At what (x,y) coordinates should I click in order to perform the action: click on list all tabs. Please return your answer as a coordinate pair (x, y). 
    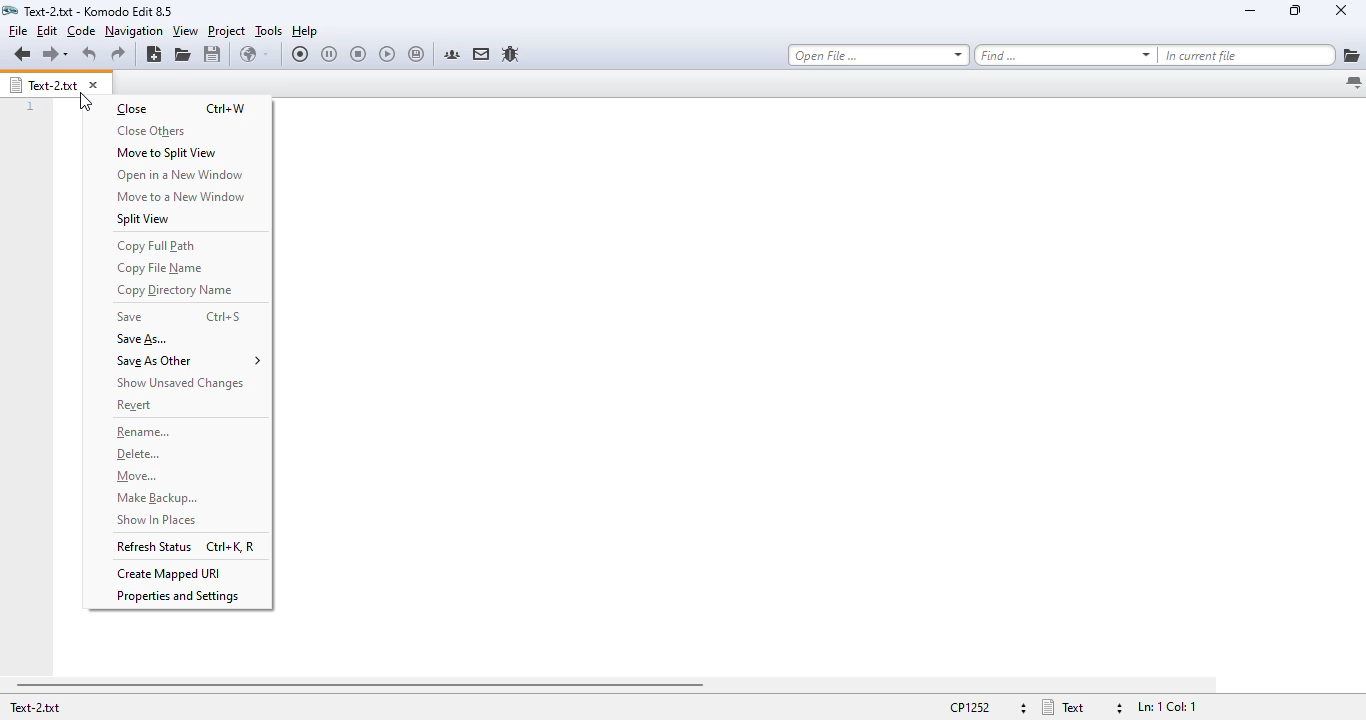
    Looking at the image, I should click on (1352, 83).